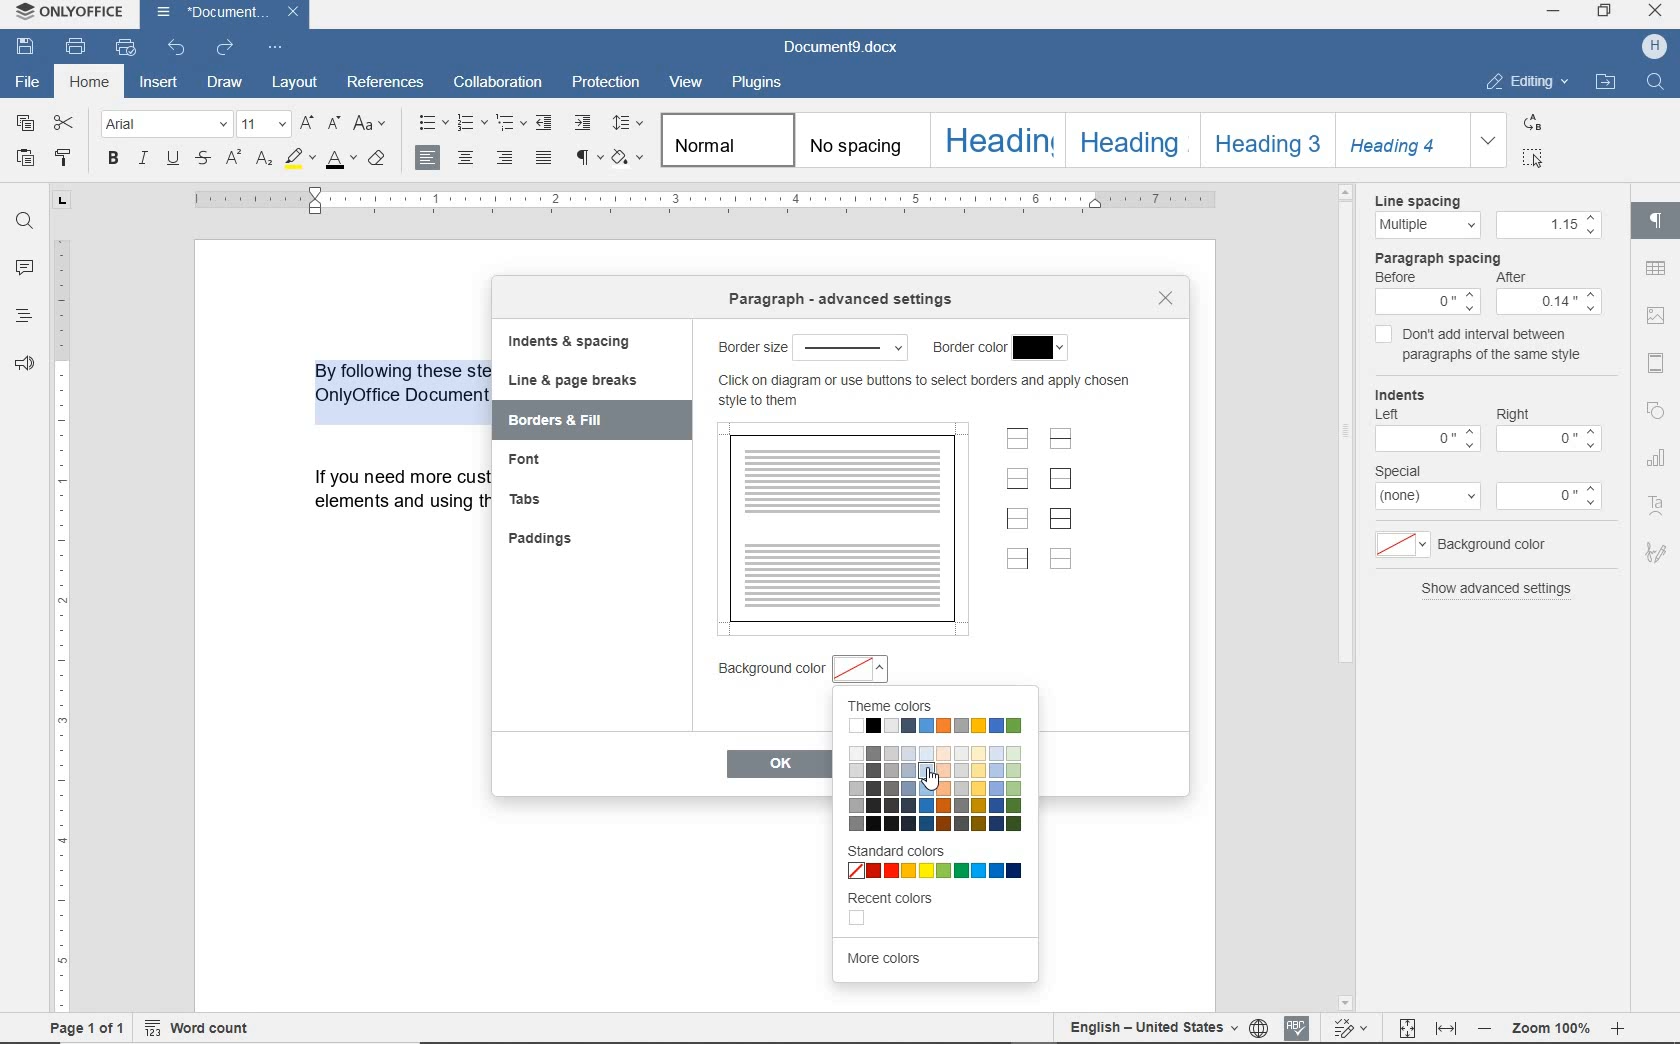 The image size is (1680, 1044). Describe the element at coordinates (852, 345) in the screenshot. I see `select` at that location.